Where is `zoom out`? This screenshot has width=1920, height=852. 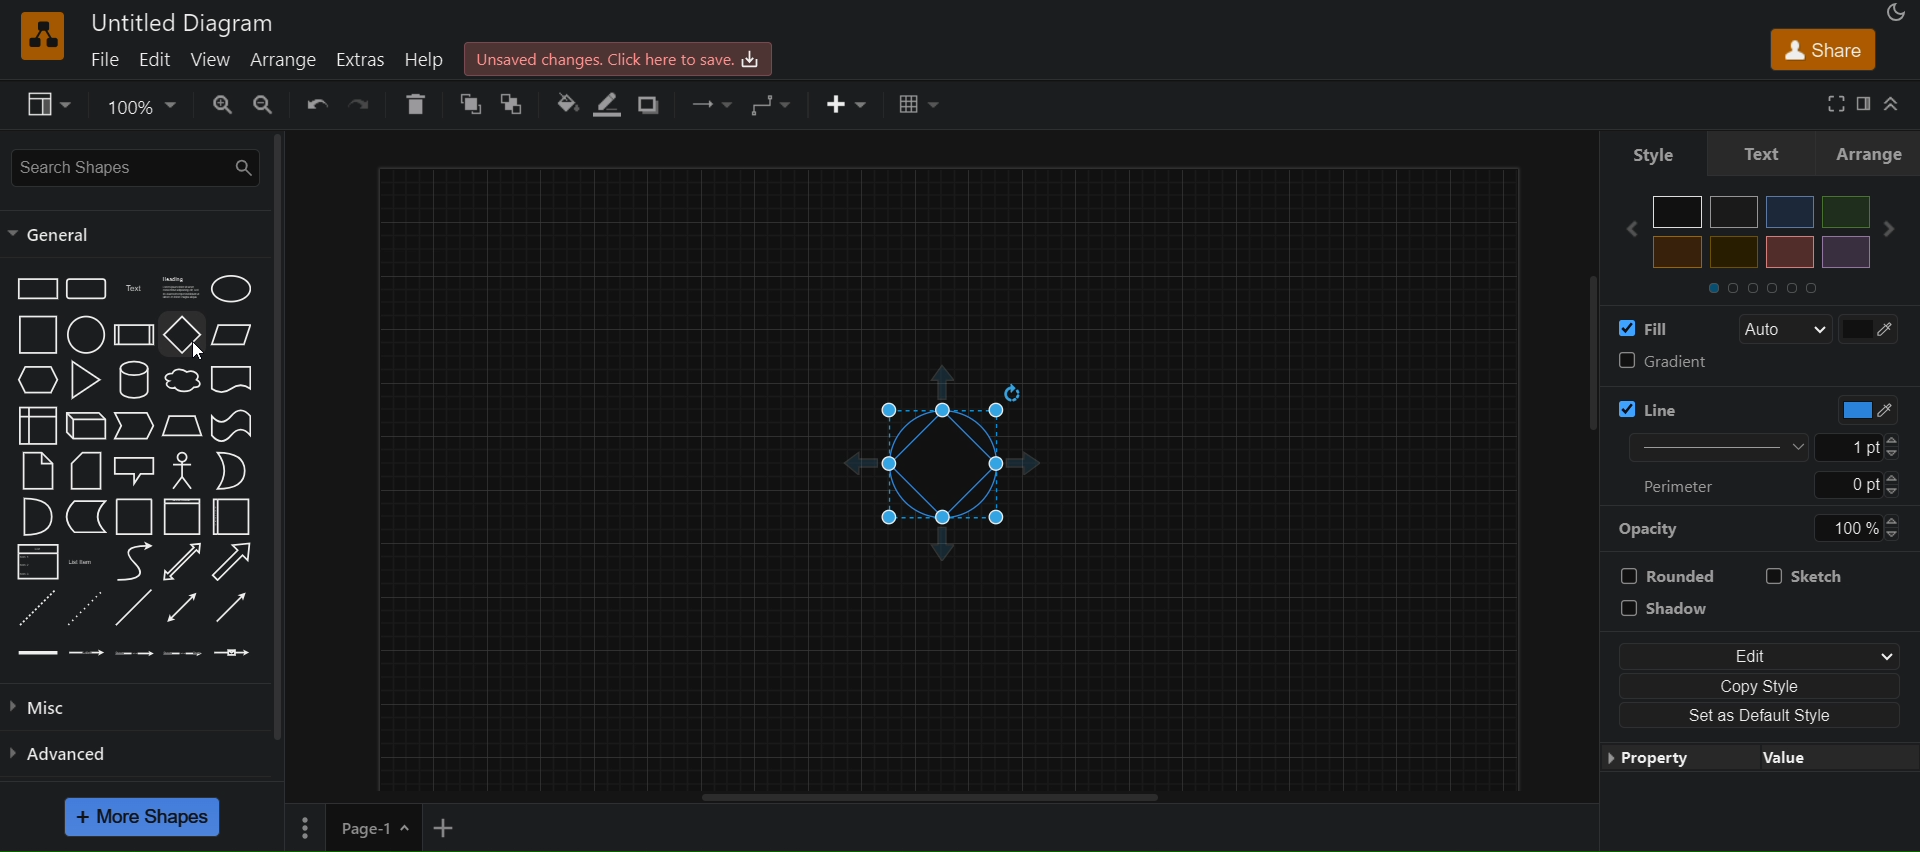
zoom out is located at coordinates (268, 105).